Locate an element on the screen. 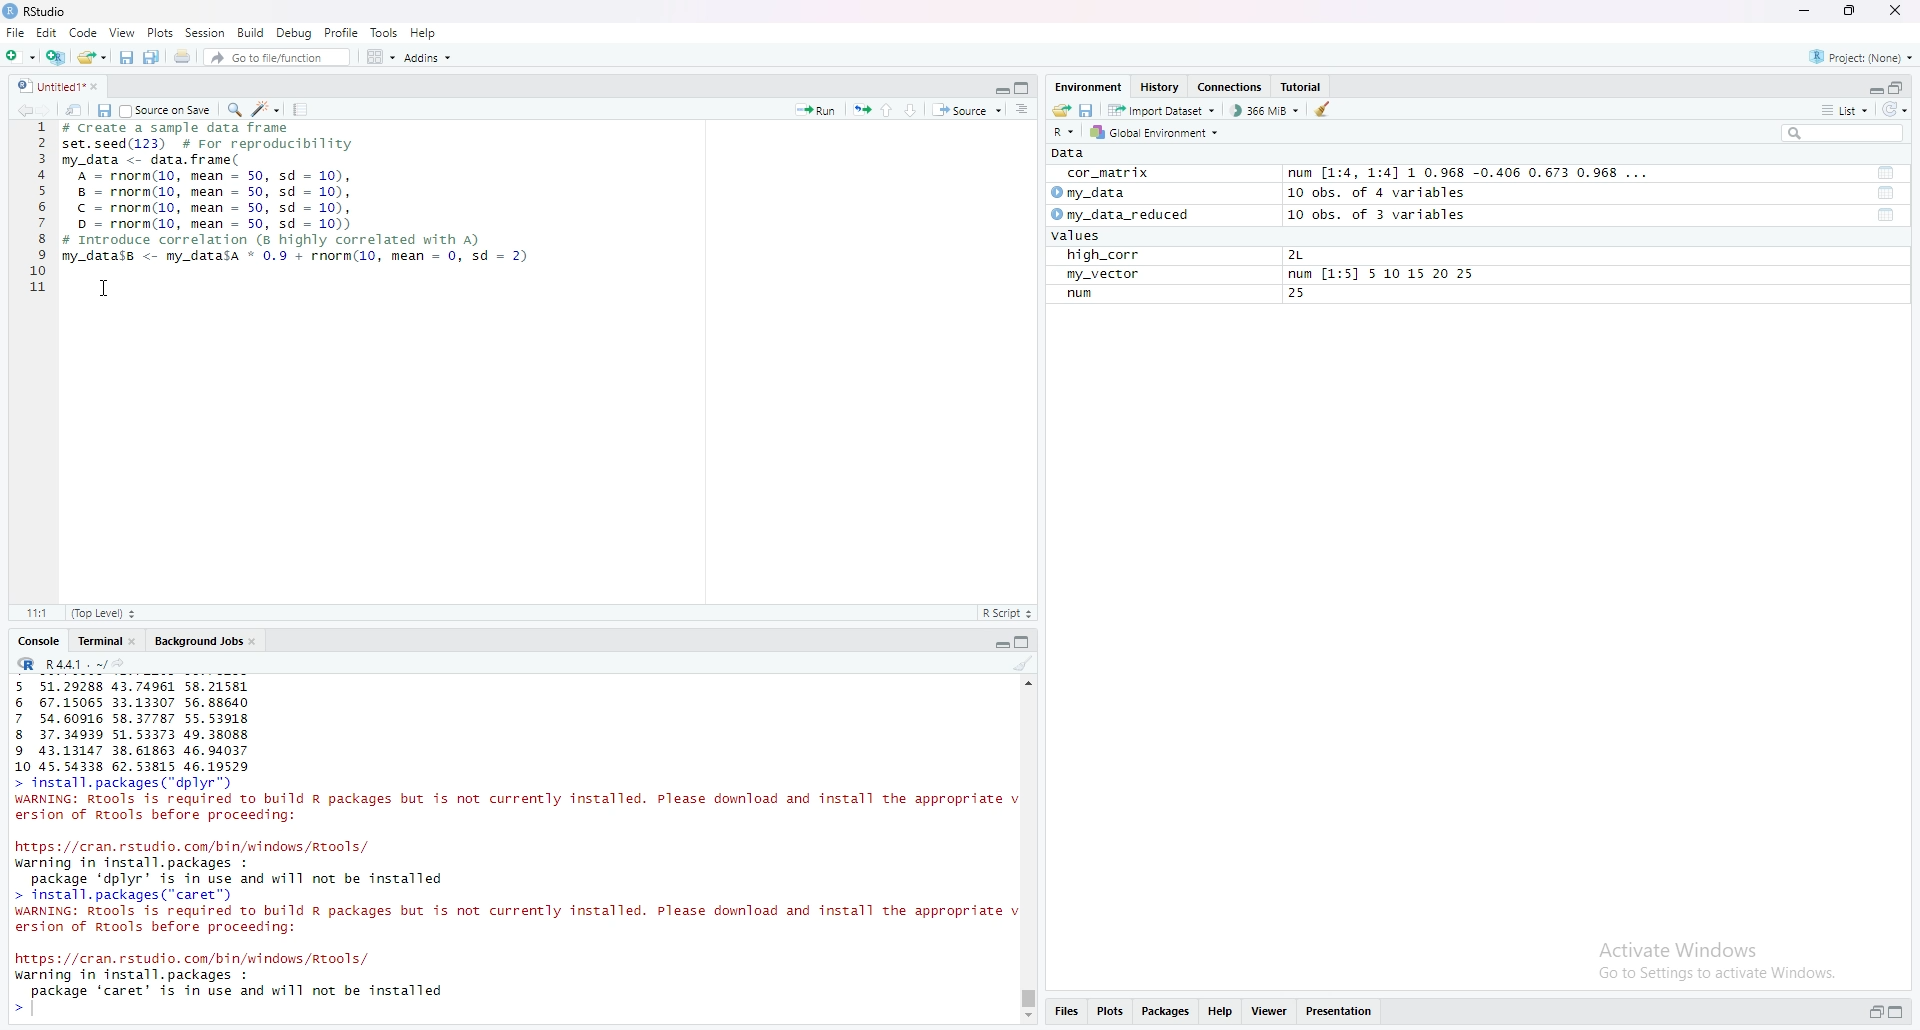 The image size is (1920, 1030). > install.packages( dplyr)
WARNING: Rtools is required to build R packages but is not currently installed. Please download and install the appropriate v
ersion of Rtools before proceeding: is located at coordinates (514, 804).